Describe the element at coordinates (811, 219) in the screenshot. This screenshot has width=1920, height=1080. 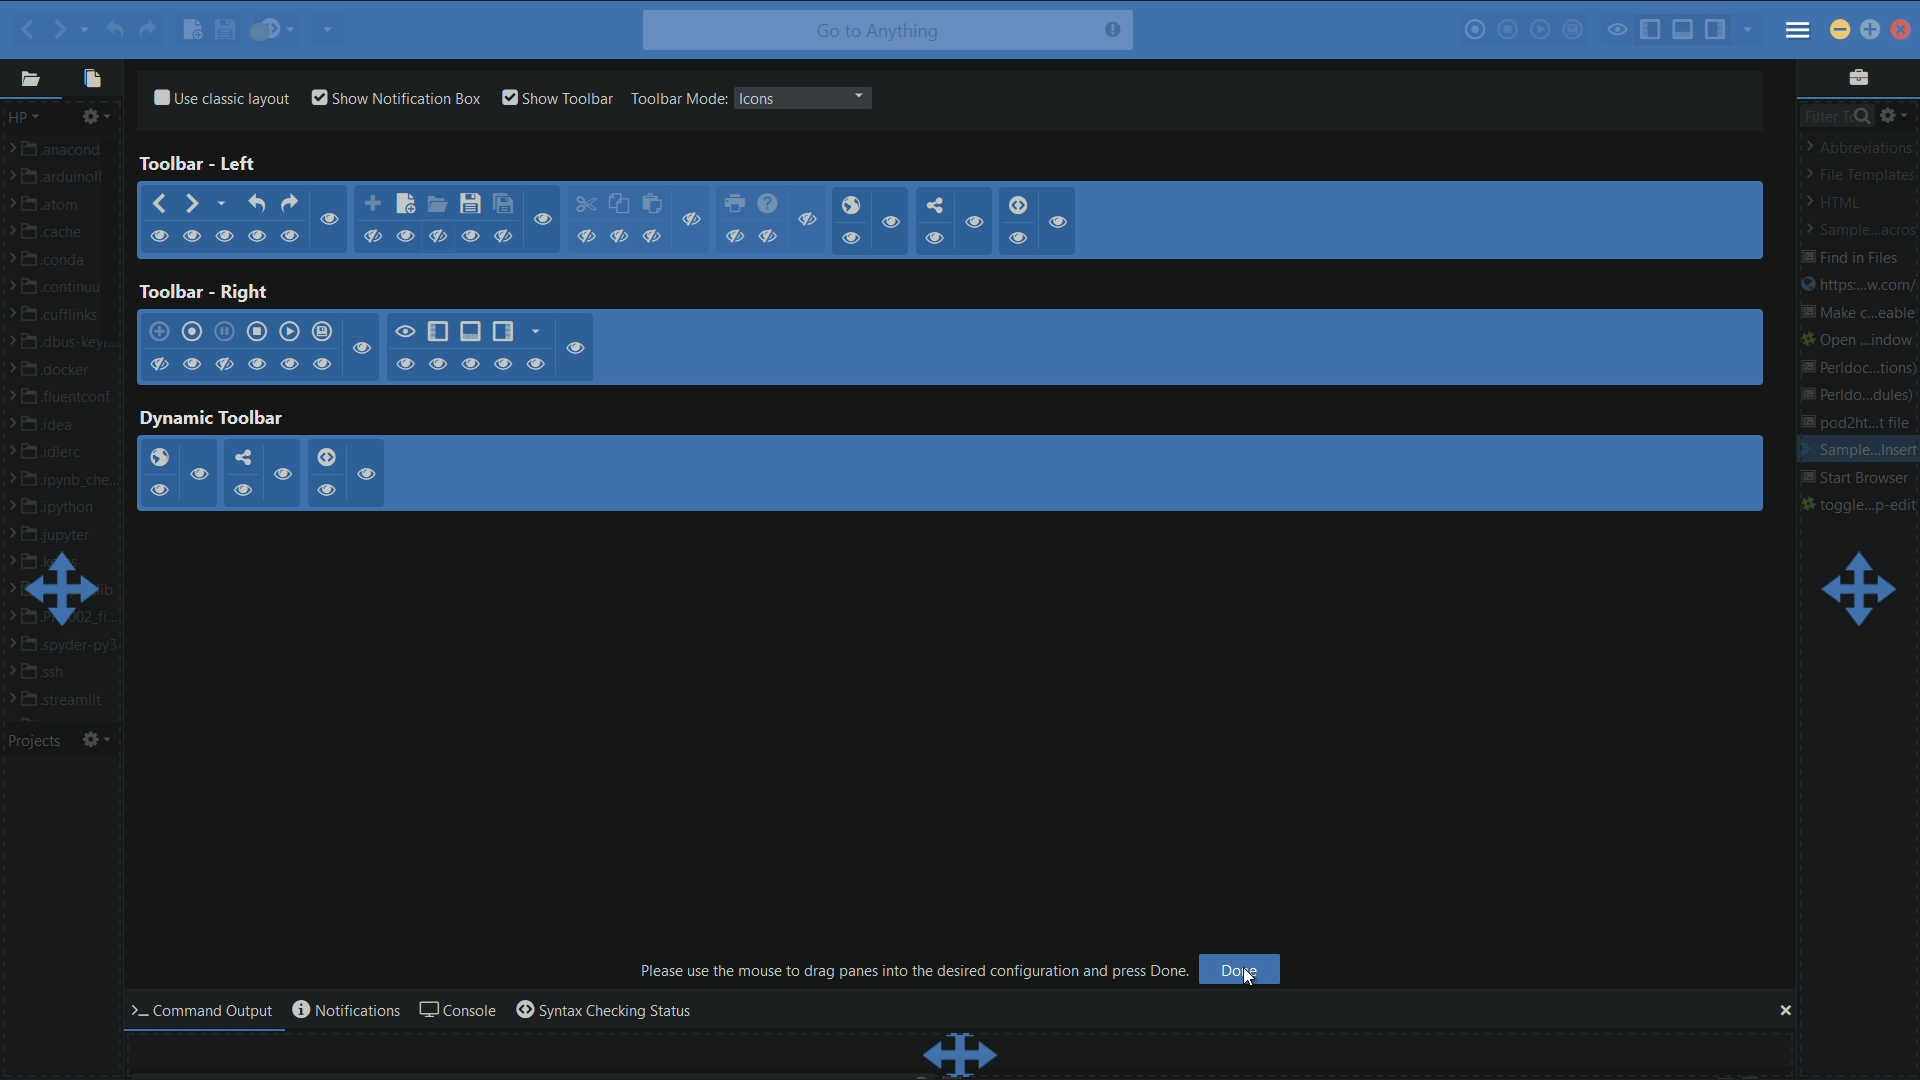
I see `show/hide` at that location.